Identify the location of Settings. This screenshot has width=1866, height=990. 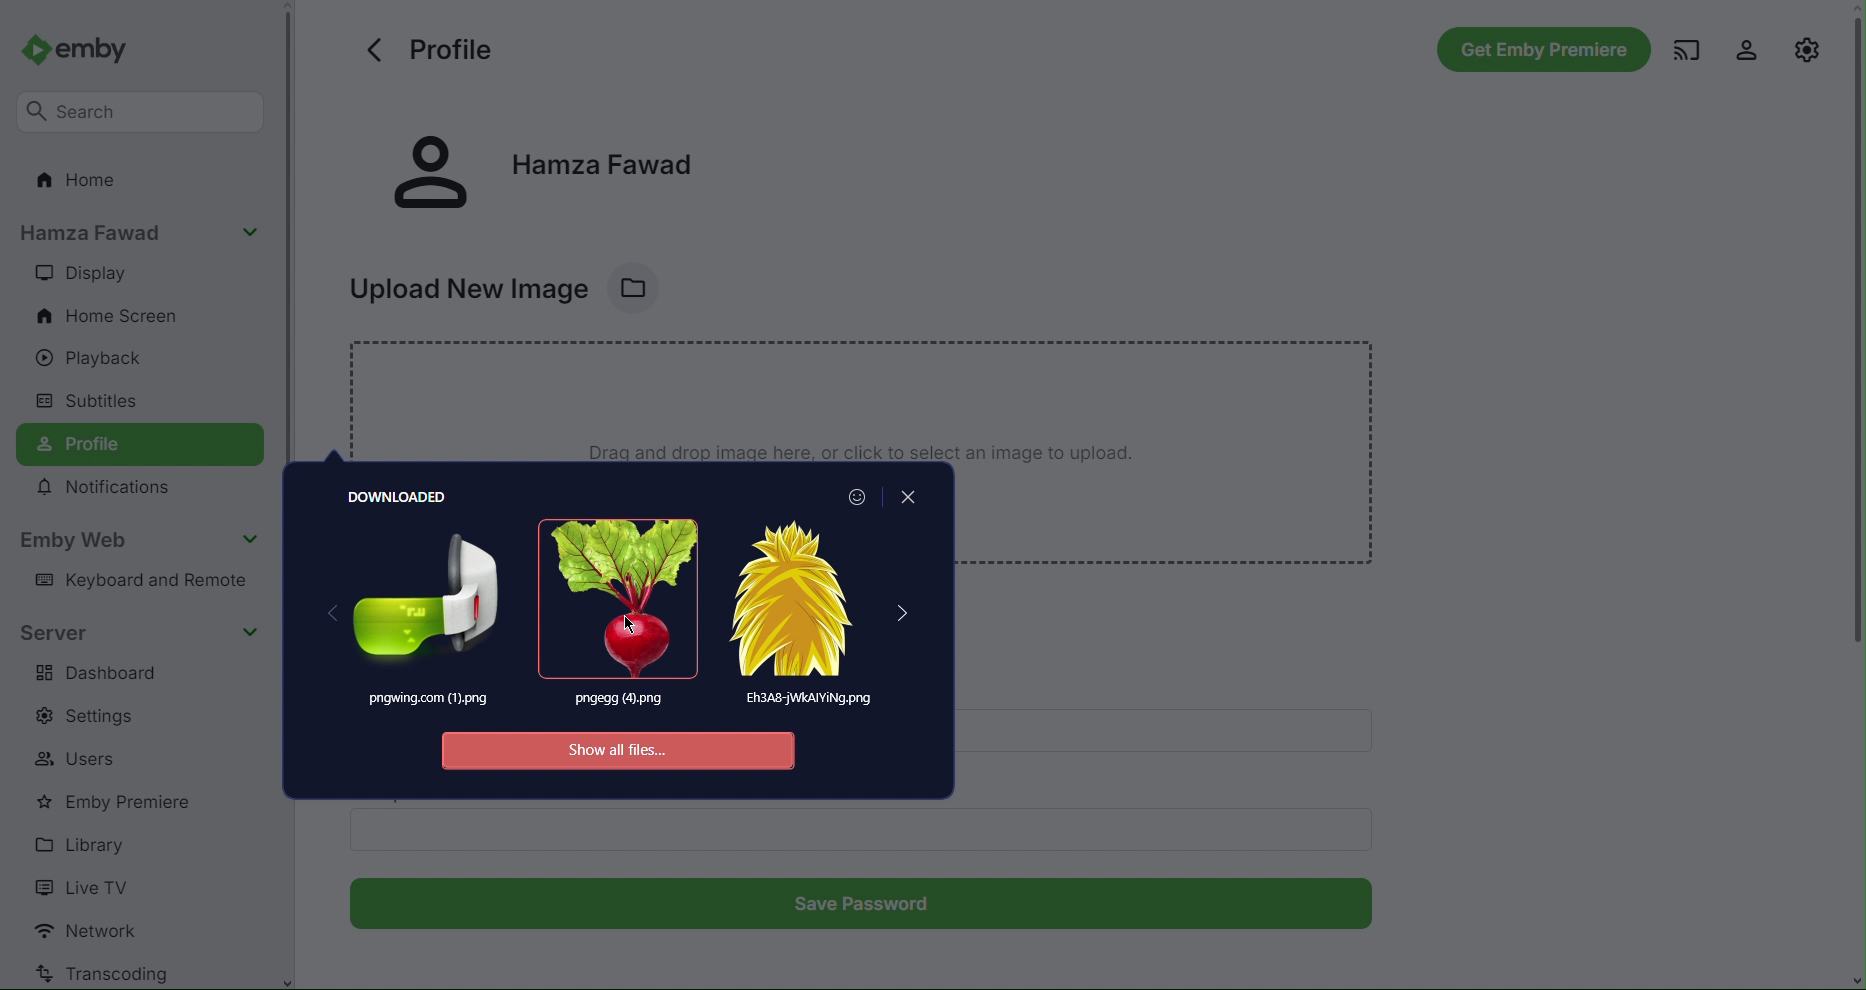
(96, 716).